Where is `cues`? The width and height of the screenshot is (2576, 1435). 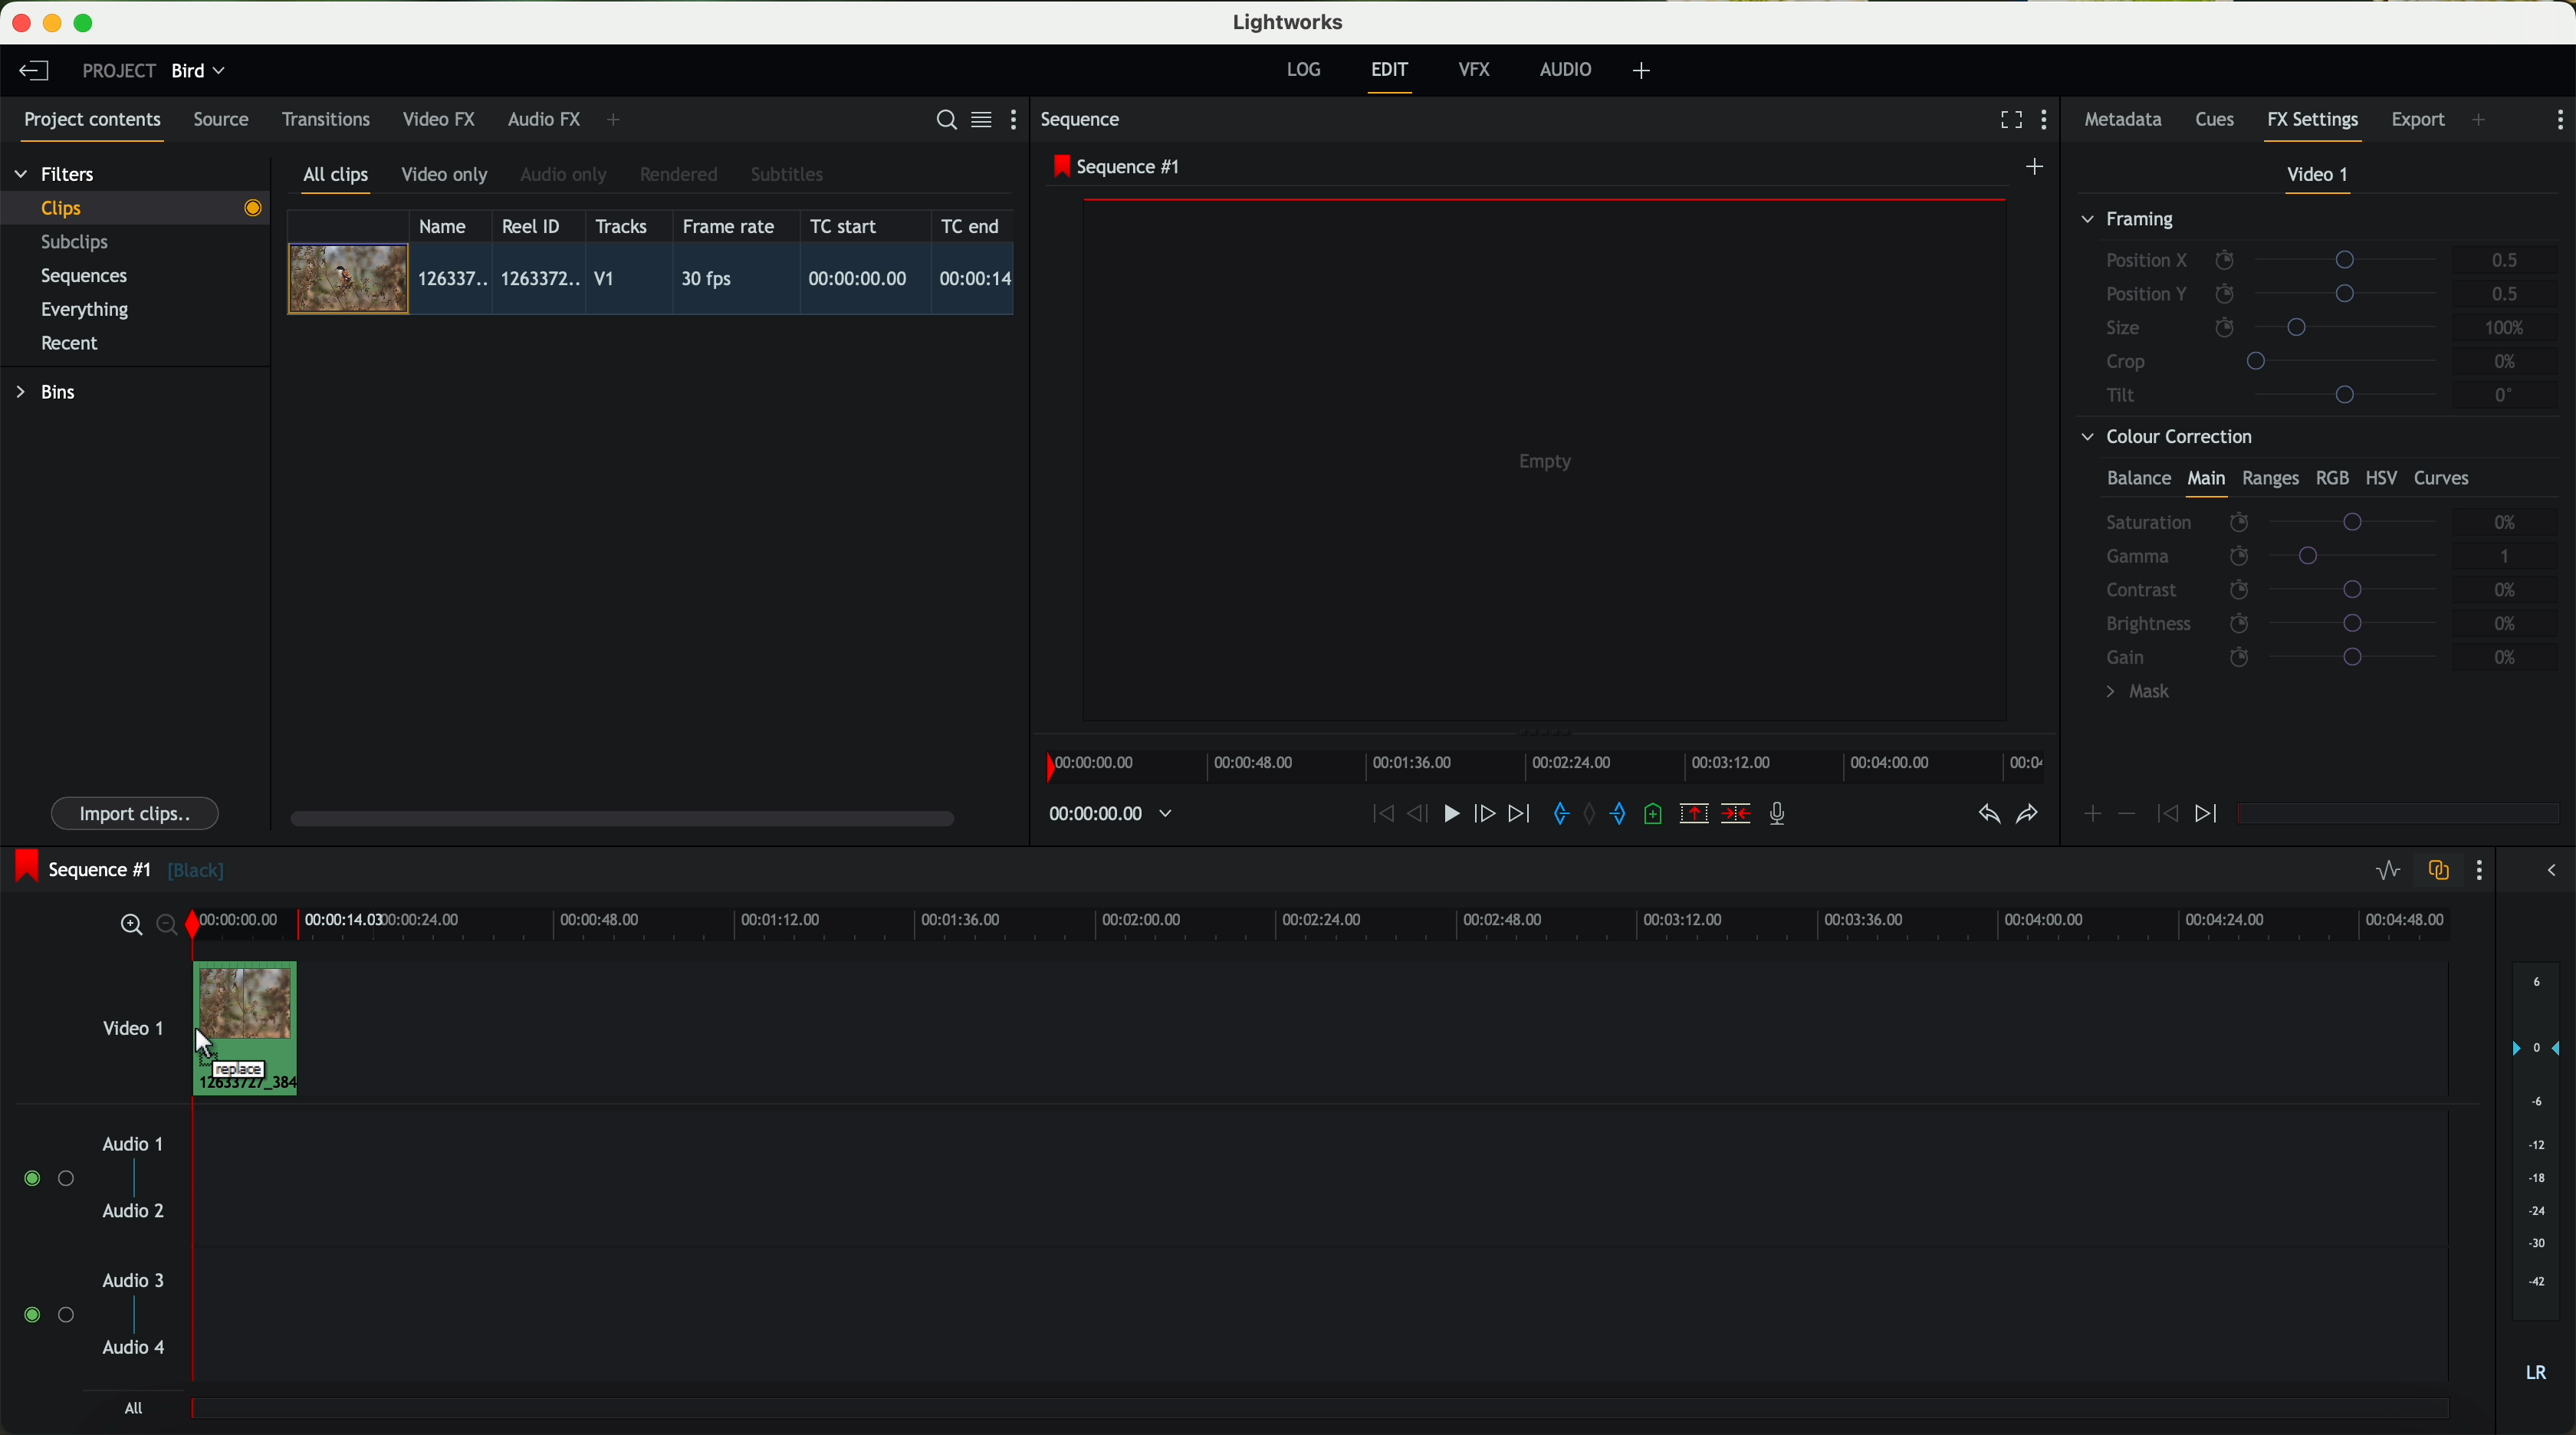
cues is located at coordinates (2221, 121).